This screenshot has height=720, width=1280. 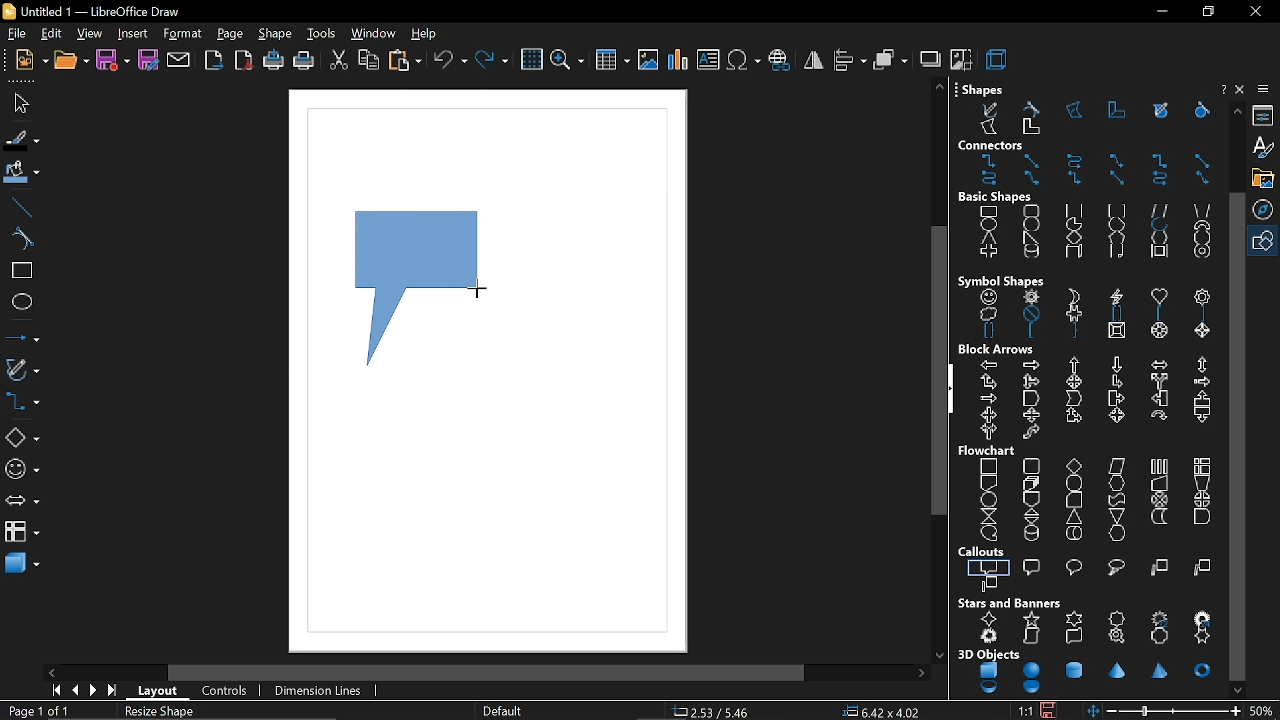 What do you see at coordinates (1028, 253) in the screenshot?
I see `cylinder` at bounding box center [1028, 253].